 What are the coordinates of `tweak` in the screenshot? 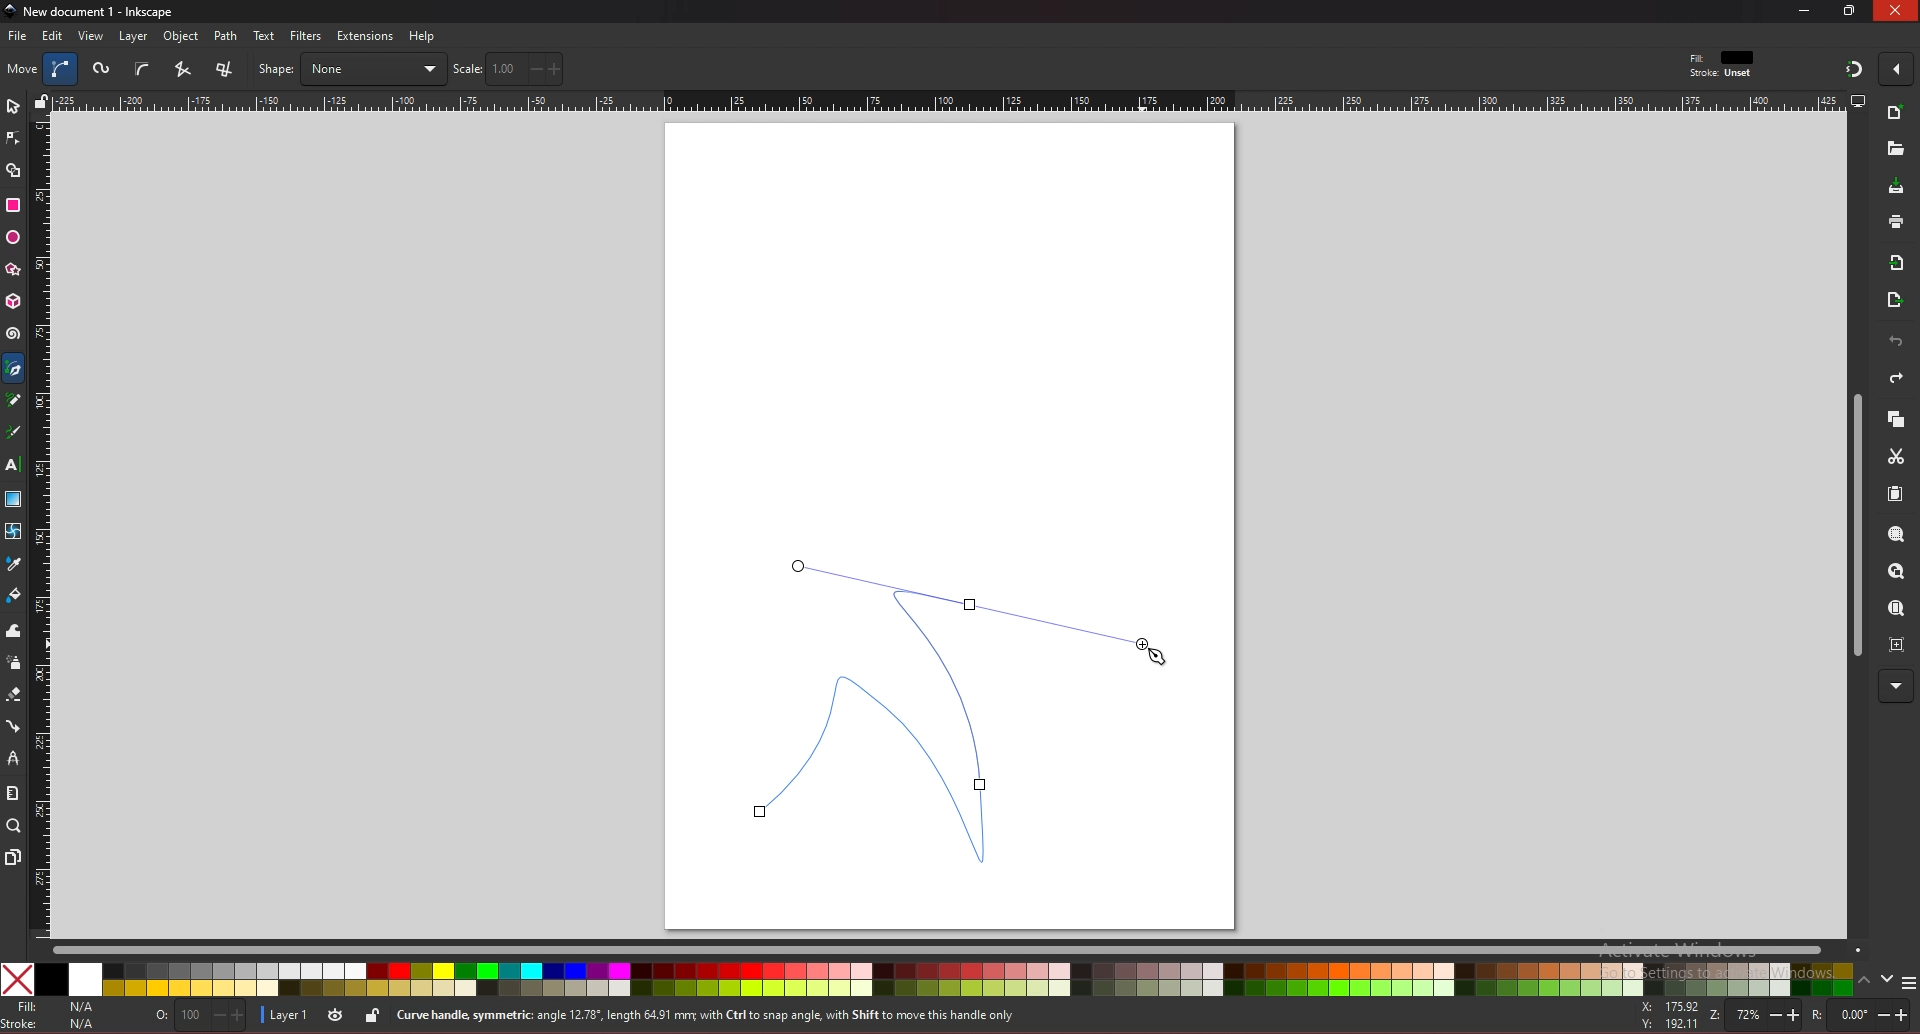 It's located at (14, 630).